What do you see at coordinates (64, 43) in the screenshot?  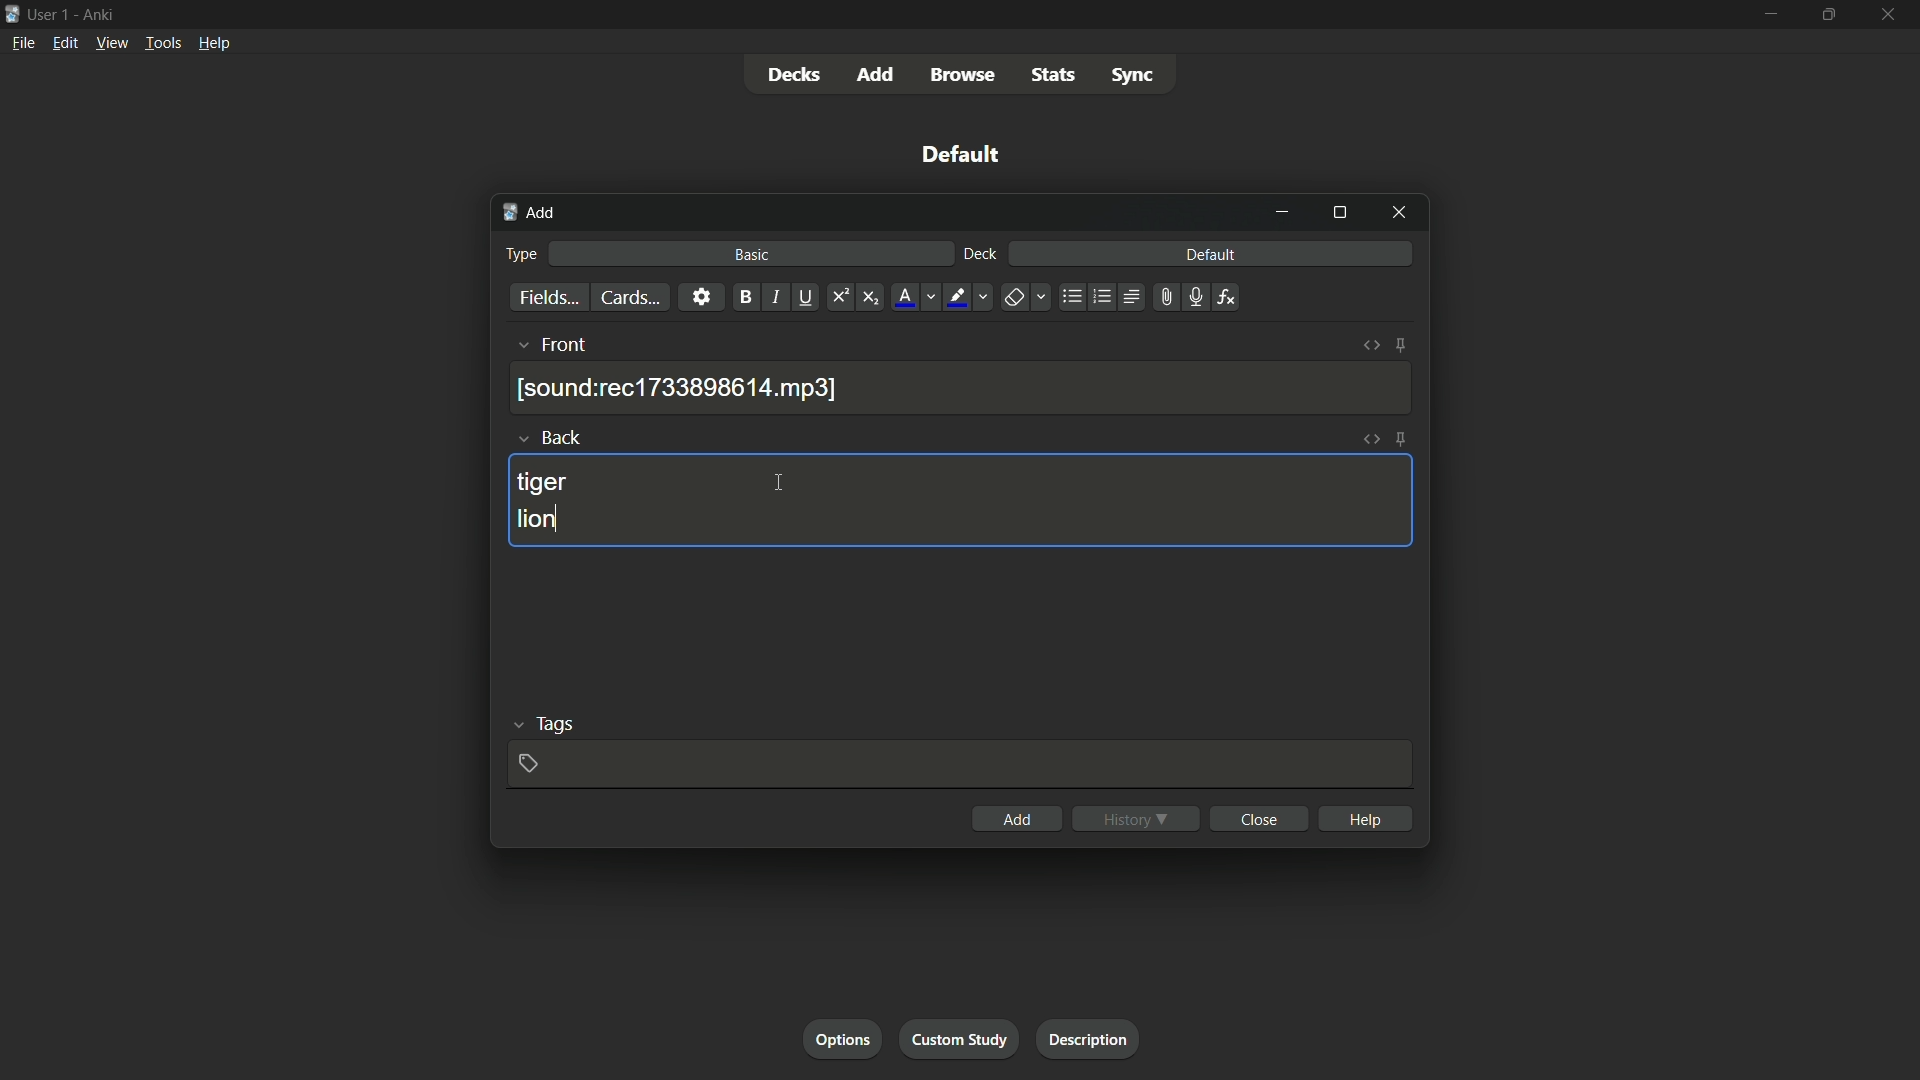 I see `edit menu` at bounding box center [64, 43].